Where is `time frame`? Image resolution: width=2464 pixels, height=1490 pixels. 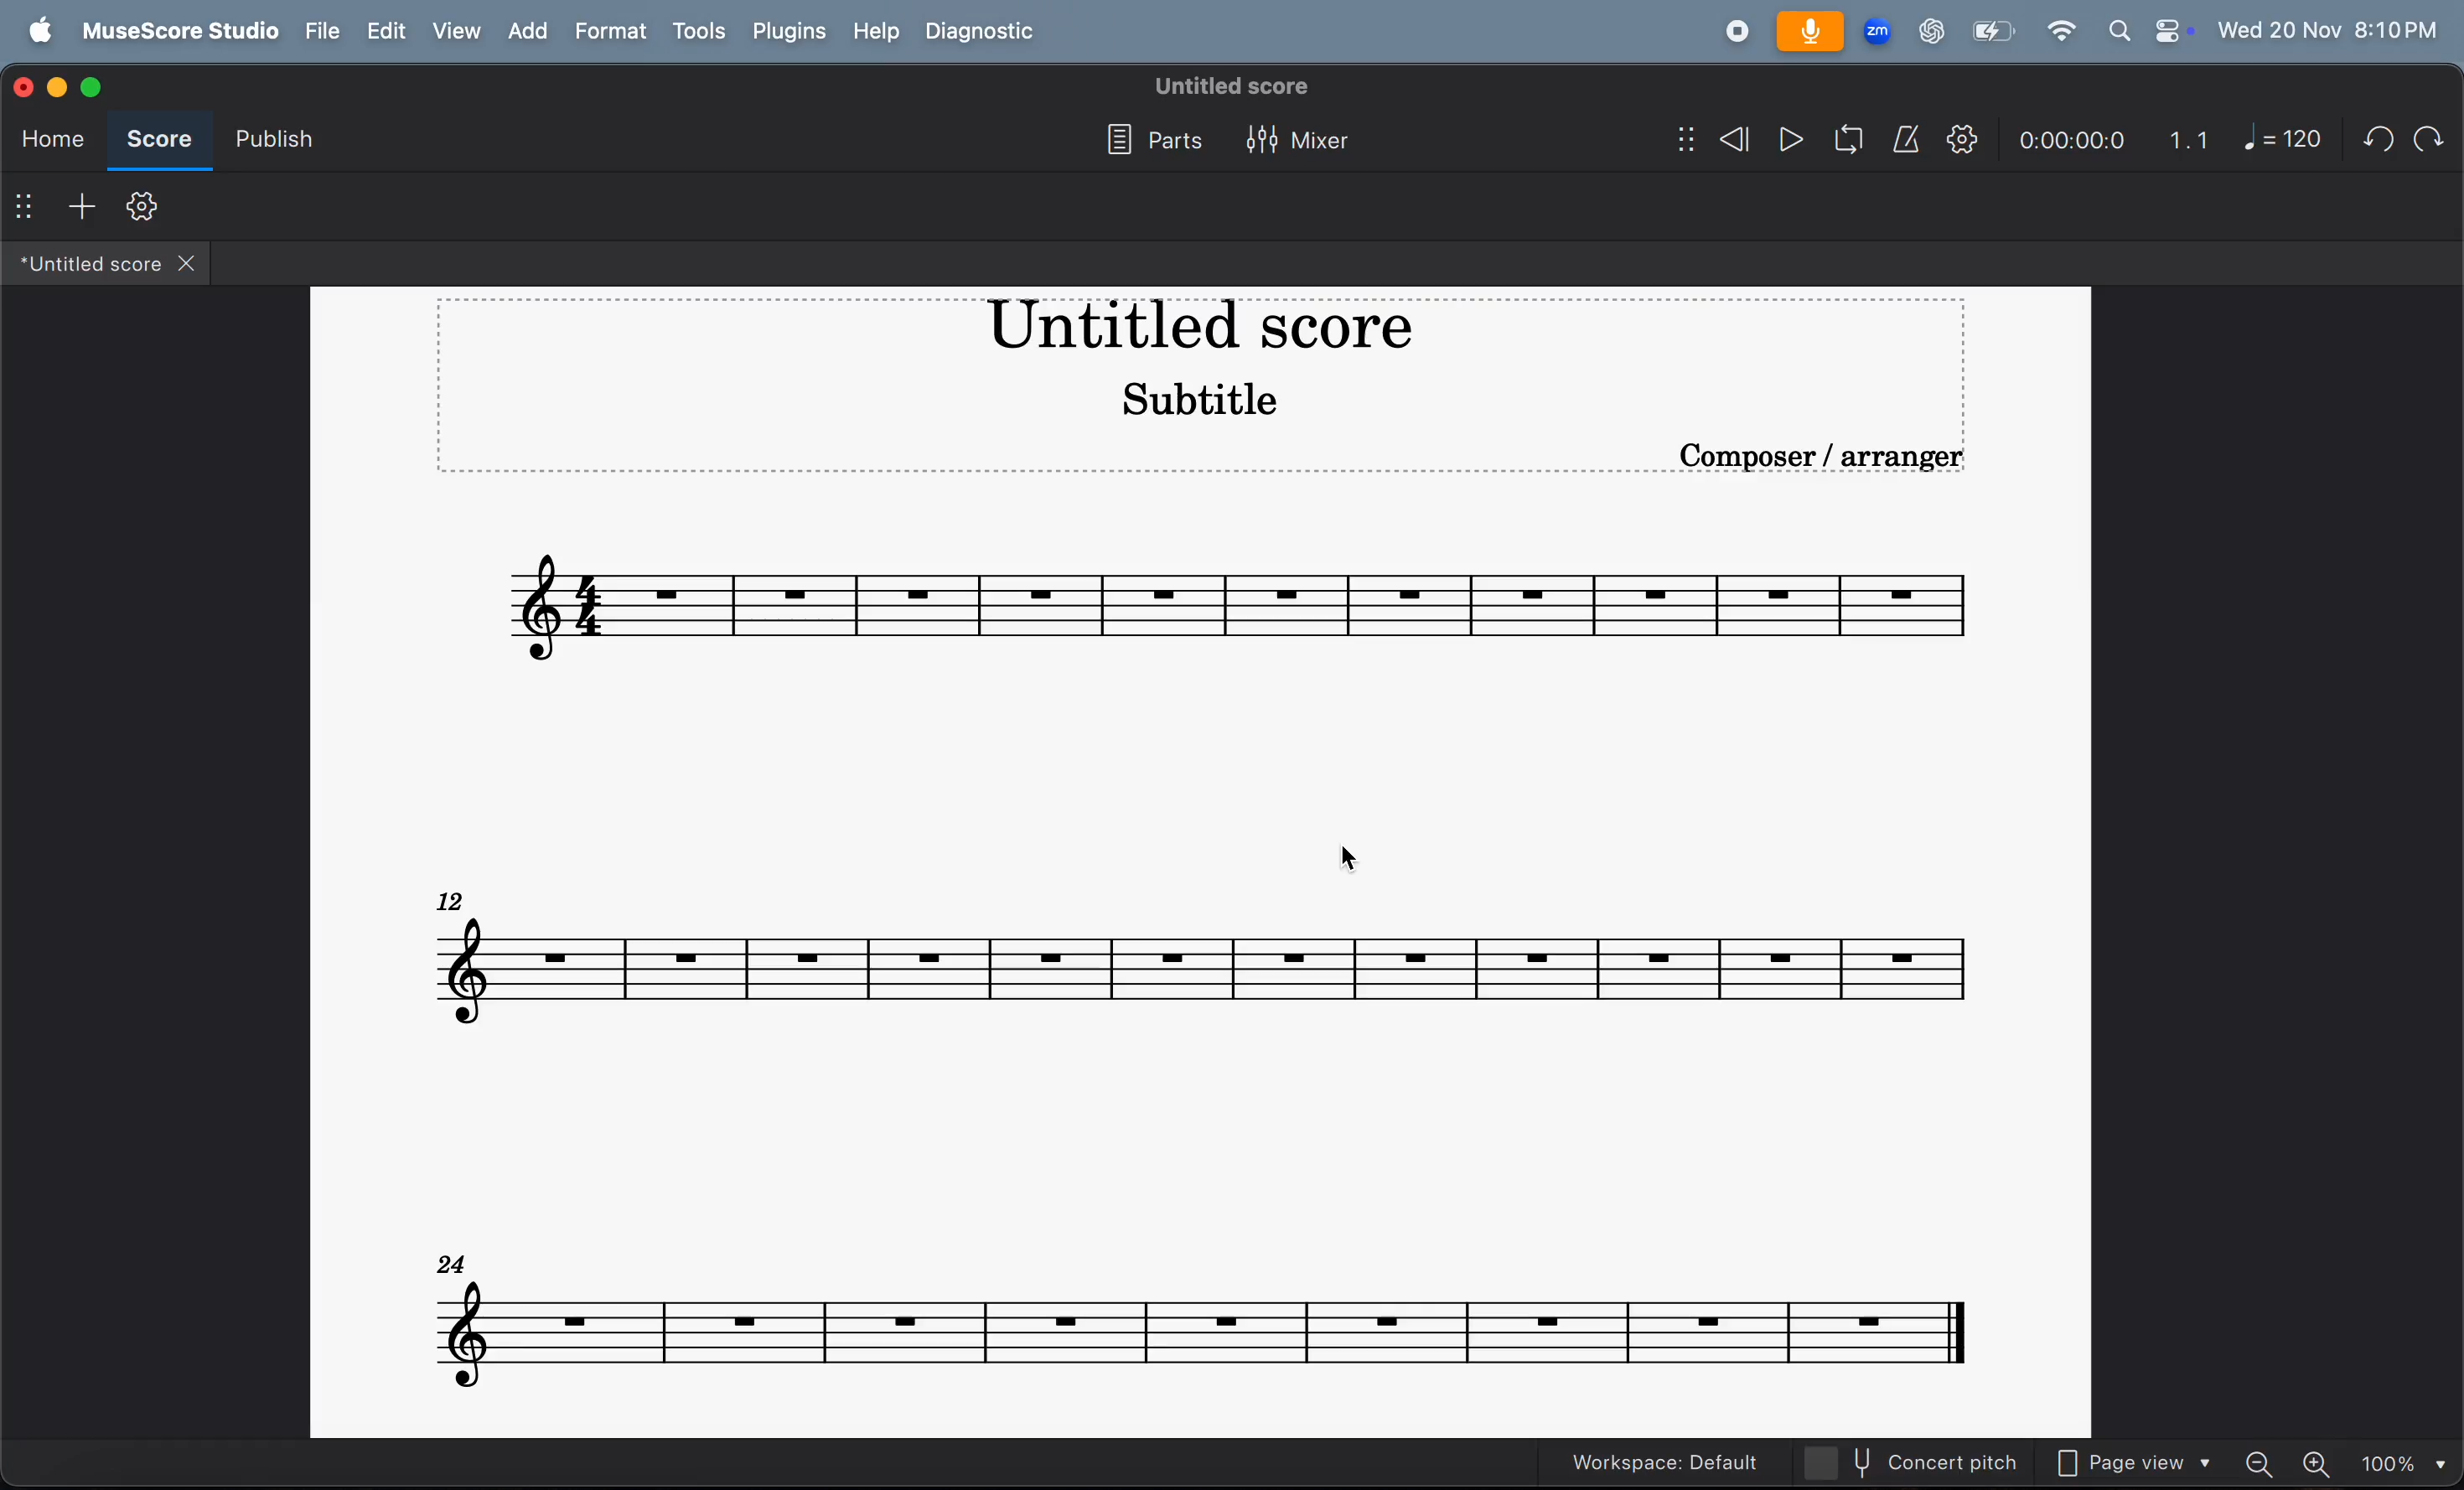
time frame is located at coordinates (2073, 137).